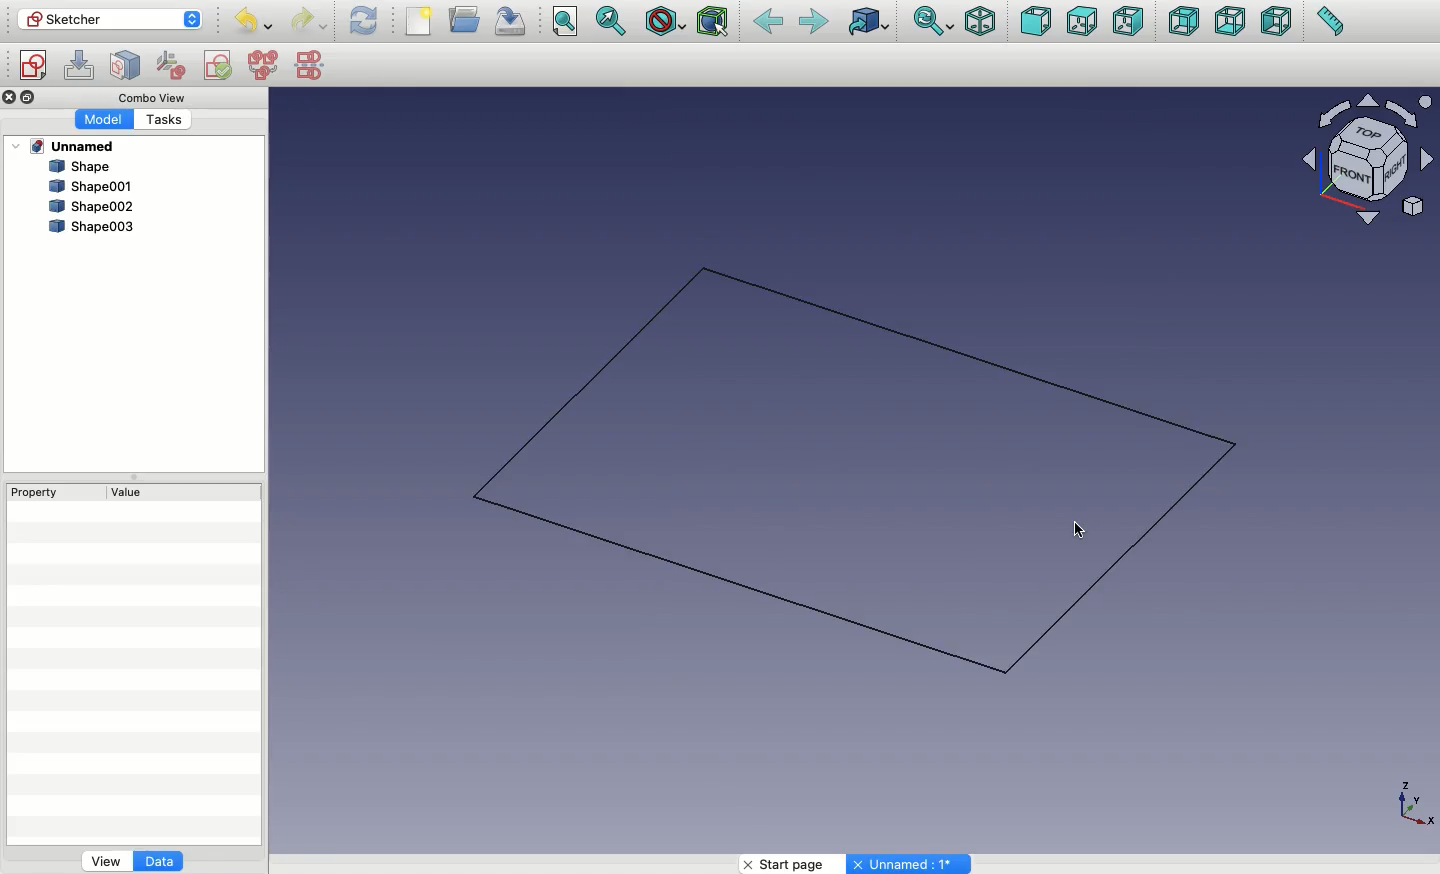 The height and width of the screenshot is (874, 1440). Describe the element at coordinates (33, 66) in the screenshot. I see `Create sketch` at that location.